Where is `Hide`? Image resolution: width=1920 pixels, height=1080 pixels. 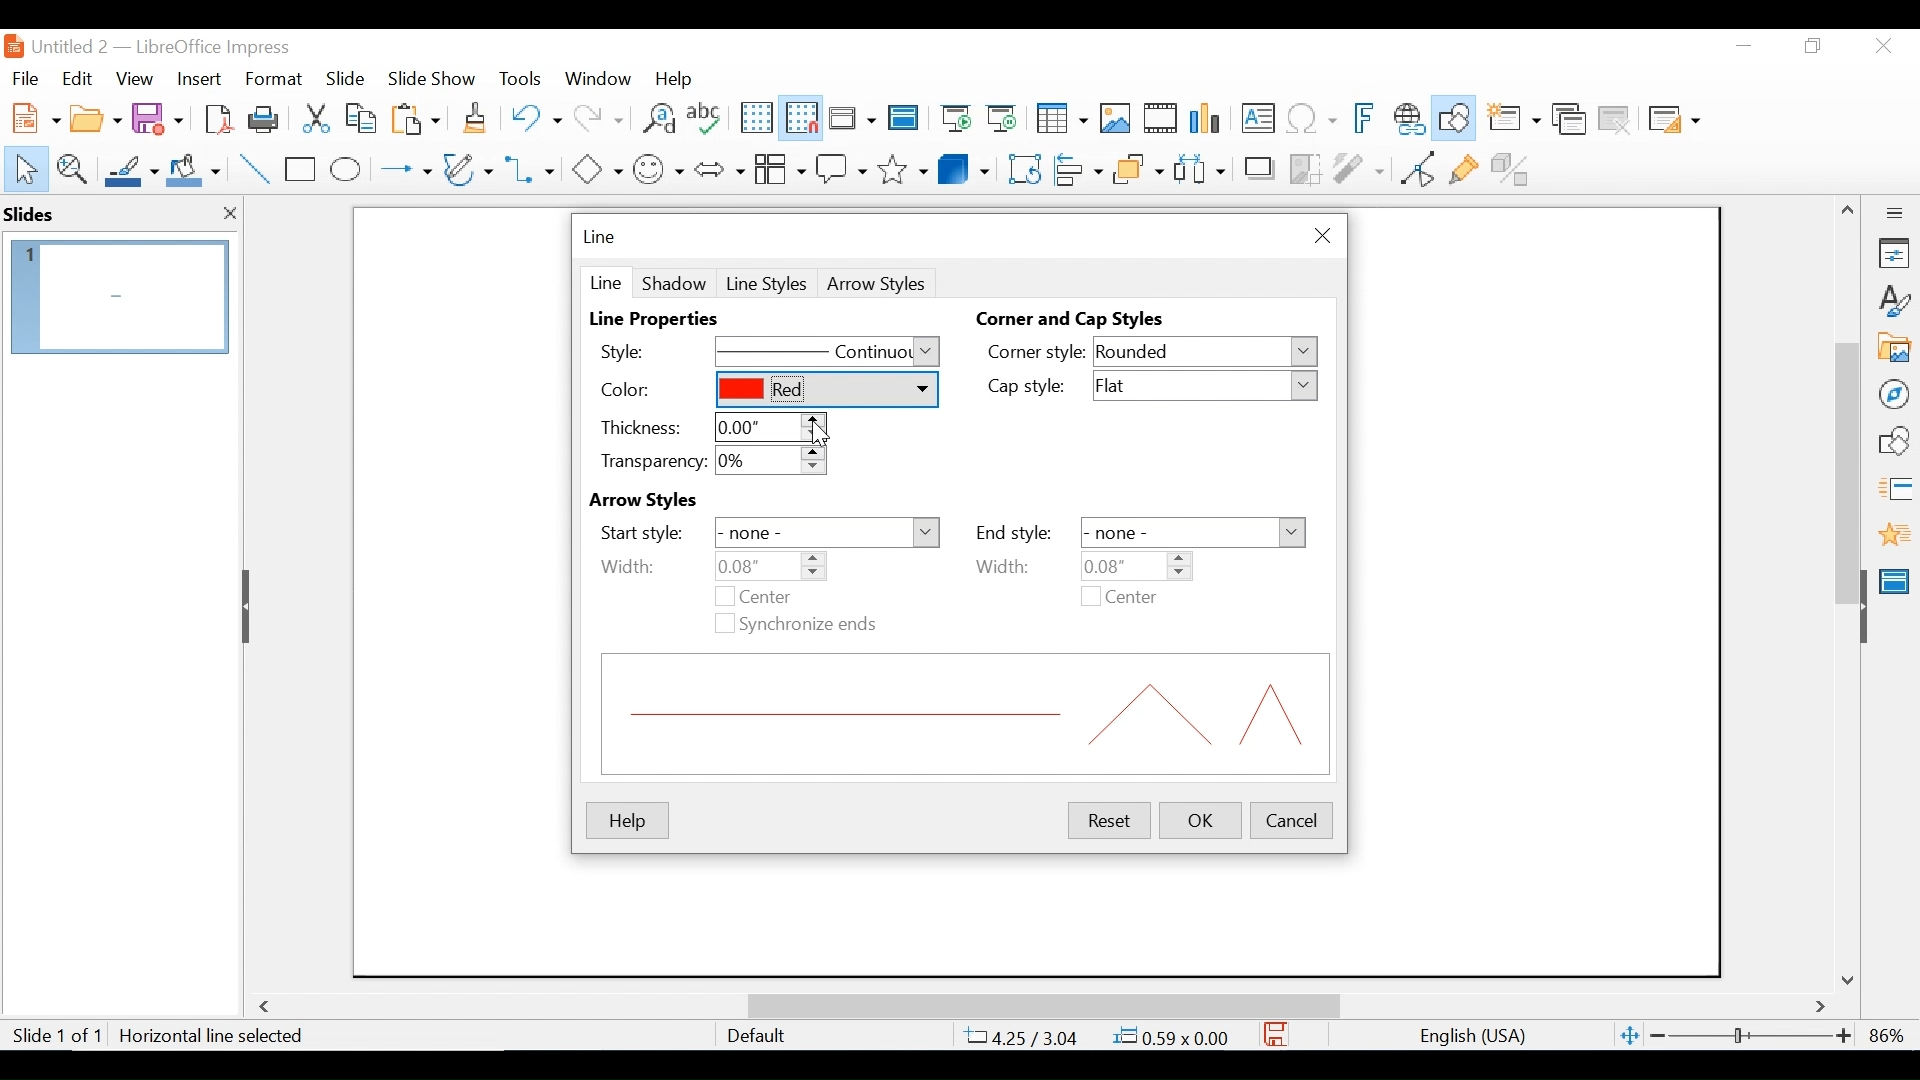
Hide is located at coordinates (249, 606).